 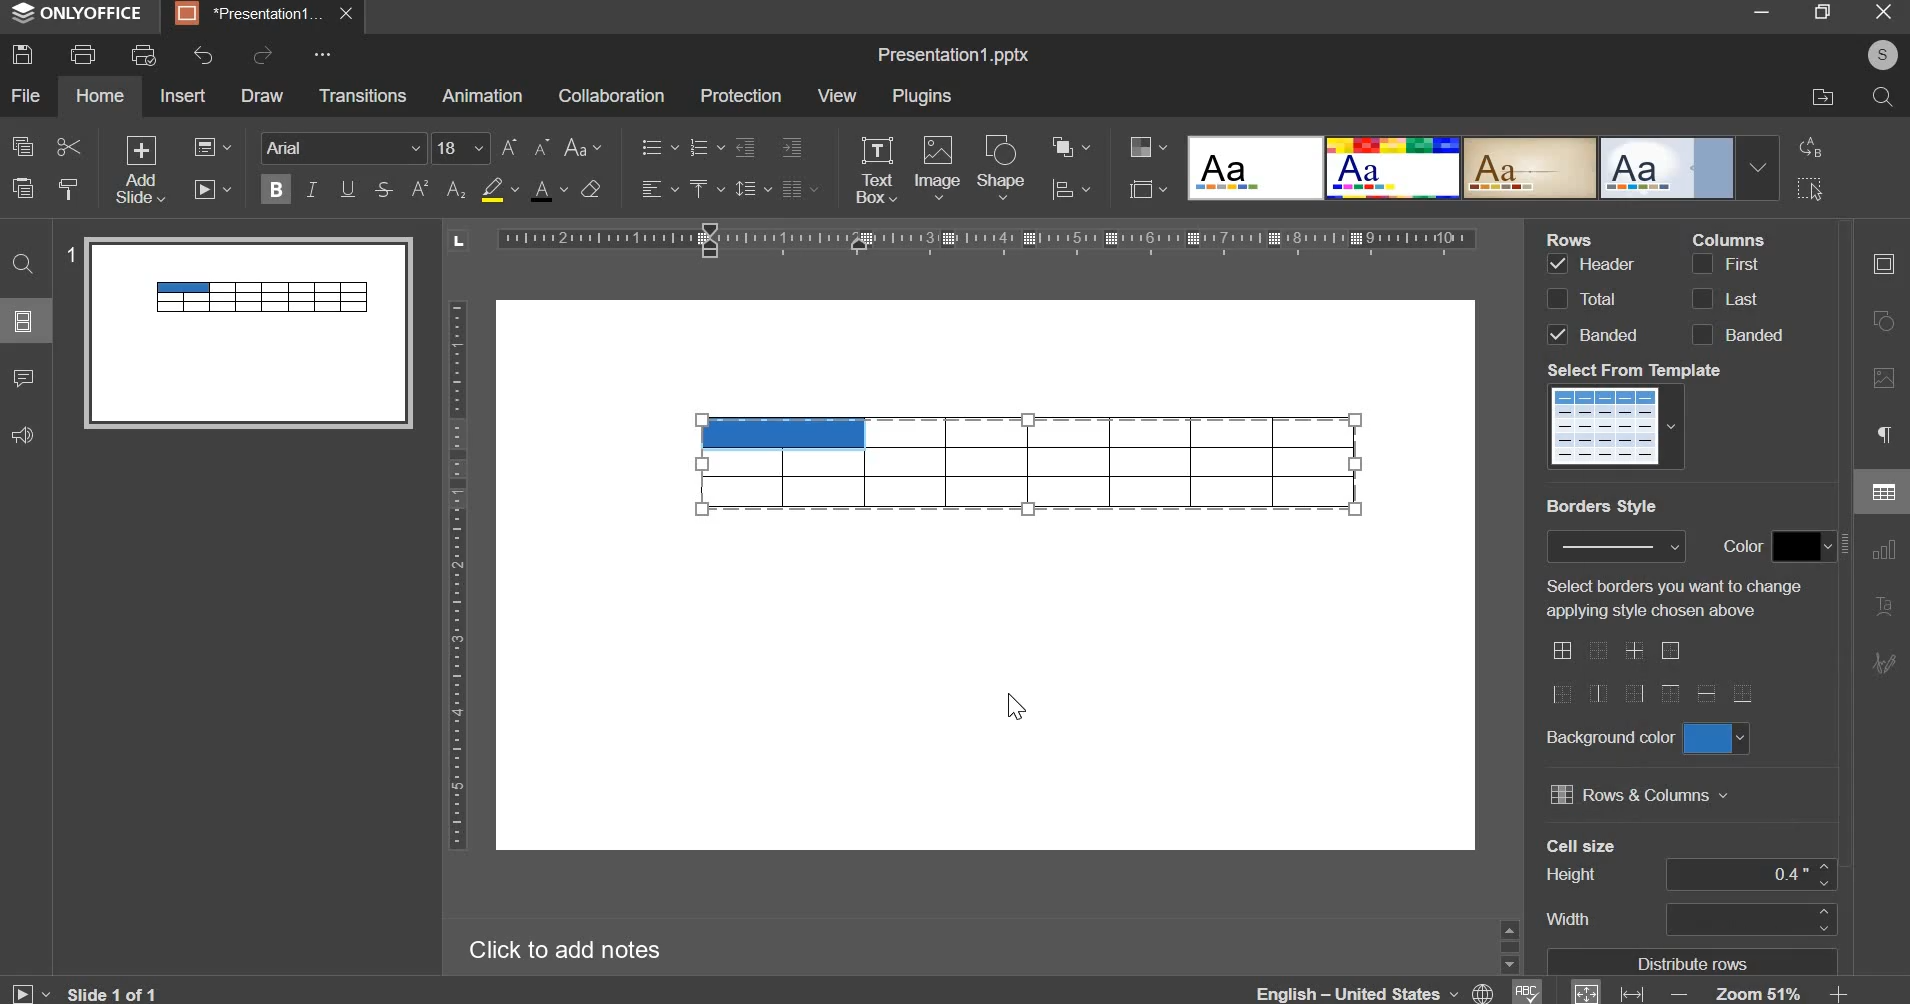 I want to click on text box, so click(x=876, y=170).